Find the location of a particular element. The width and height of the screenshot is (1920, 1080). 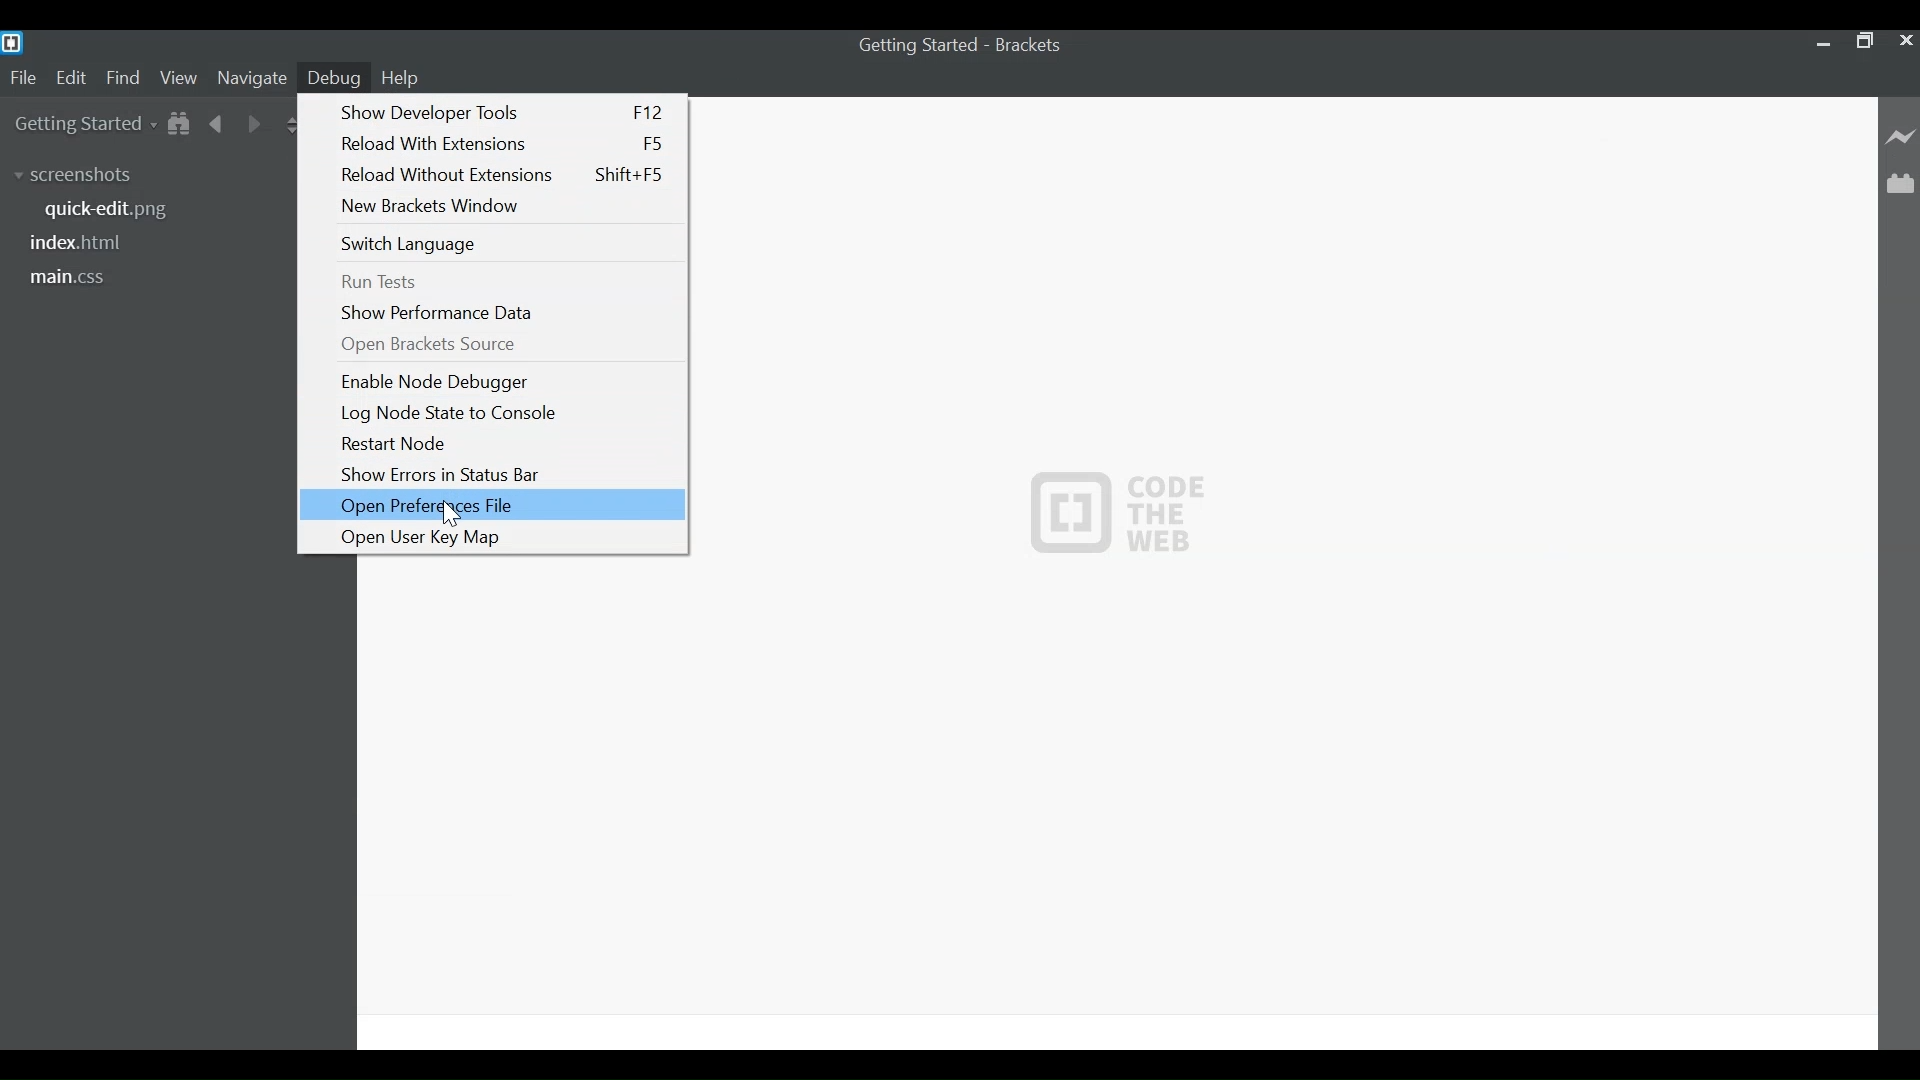

Show Errors in Status is located at coordinates (500, 475).